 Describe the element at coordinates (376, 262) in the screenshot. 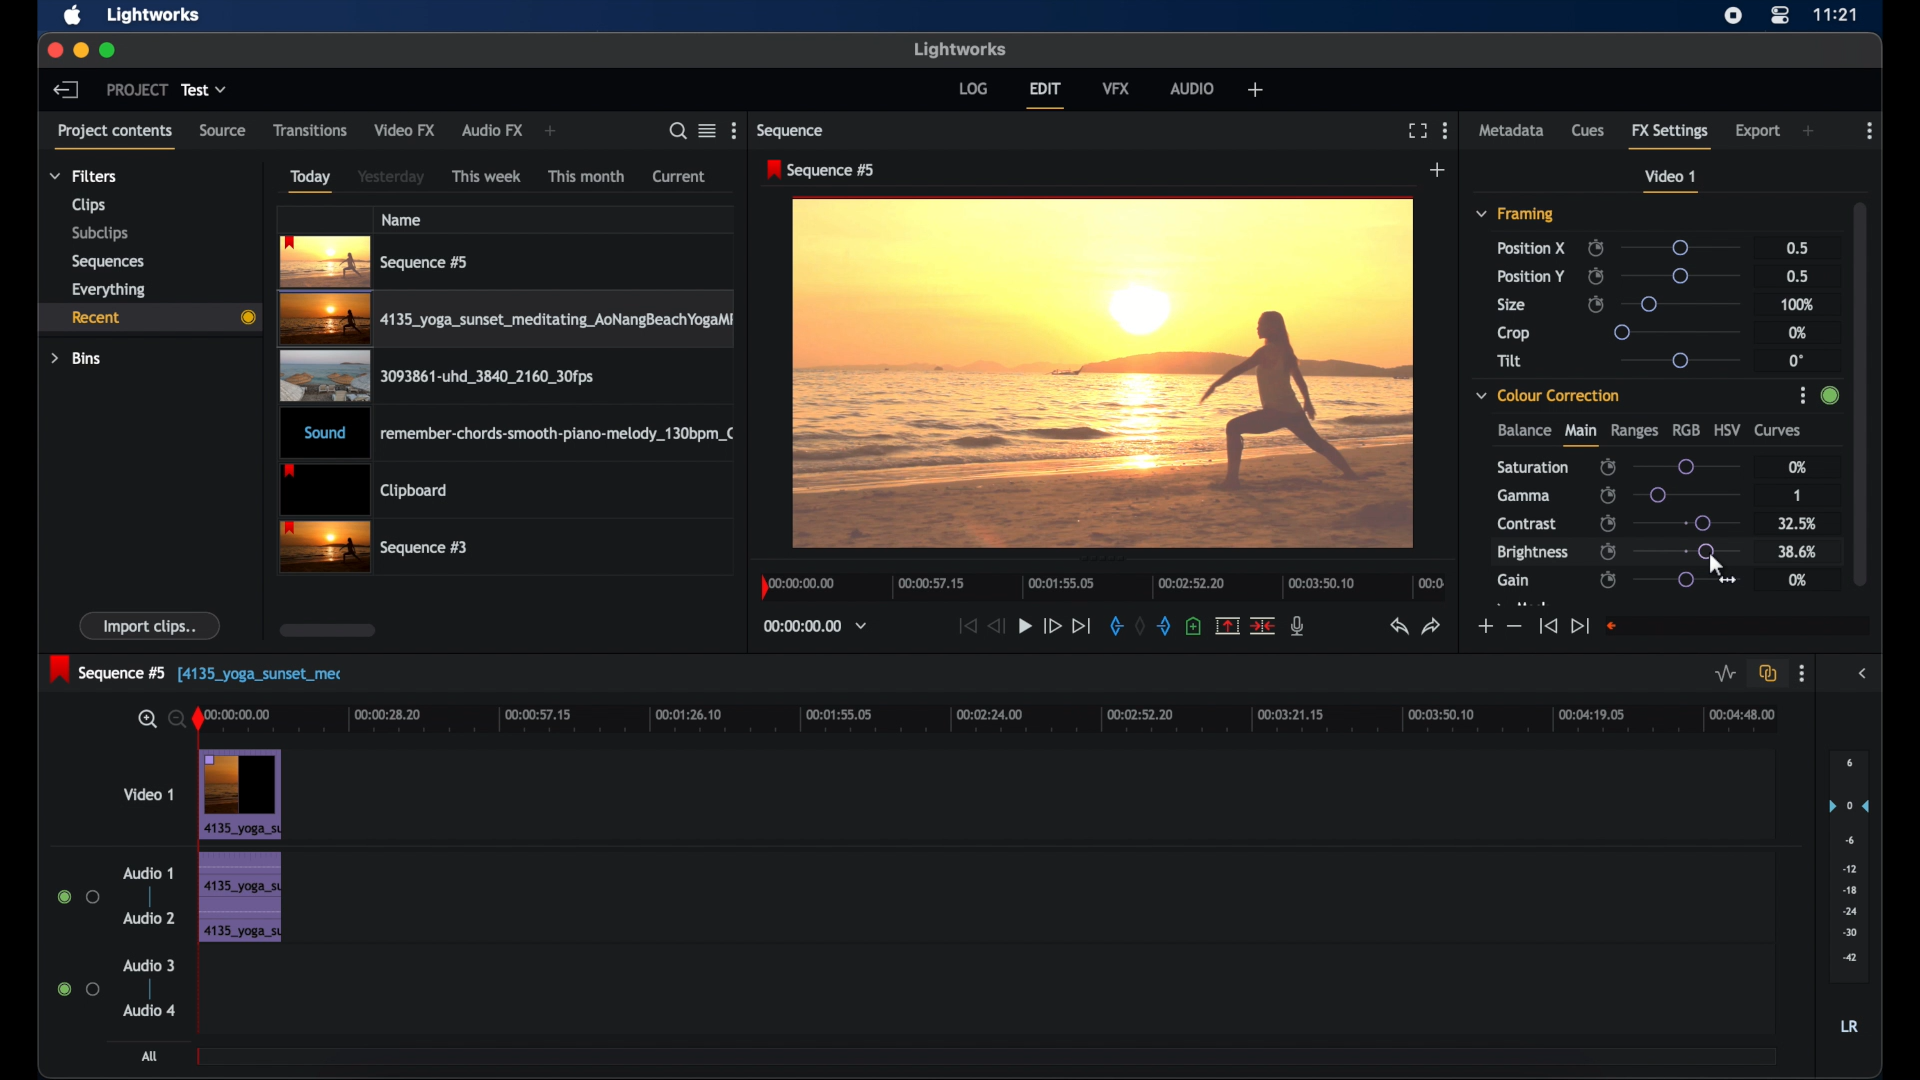

I see `videoclip` at that location.